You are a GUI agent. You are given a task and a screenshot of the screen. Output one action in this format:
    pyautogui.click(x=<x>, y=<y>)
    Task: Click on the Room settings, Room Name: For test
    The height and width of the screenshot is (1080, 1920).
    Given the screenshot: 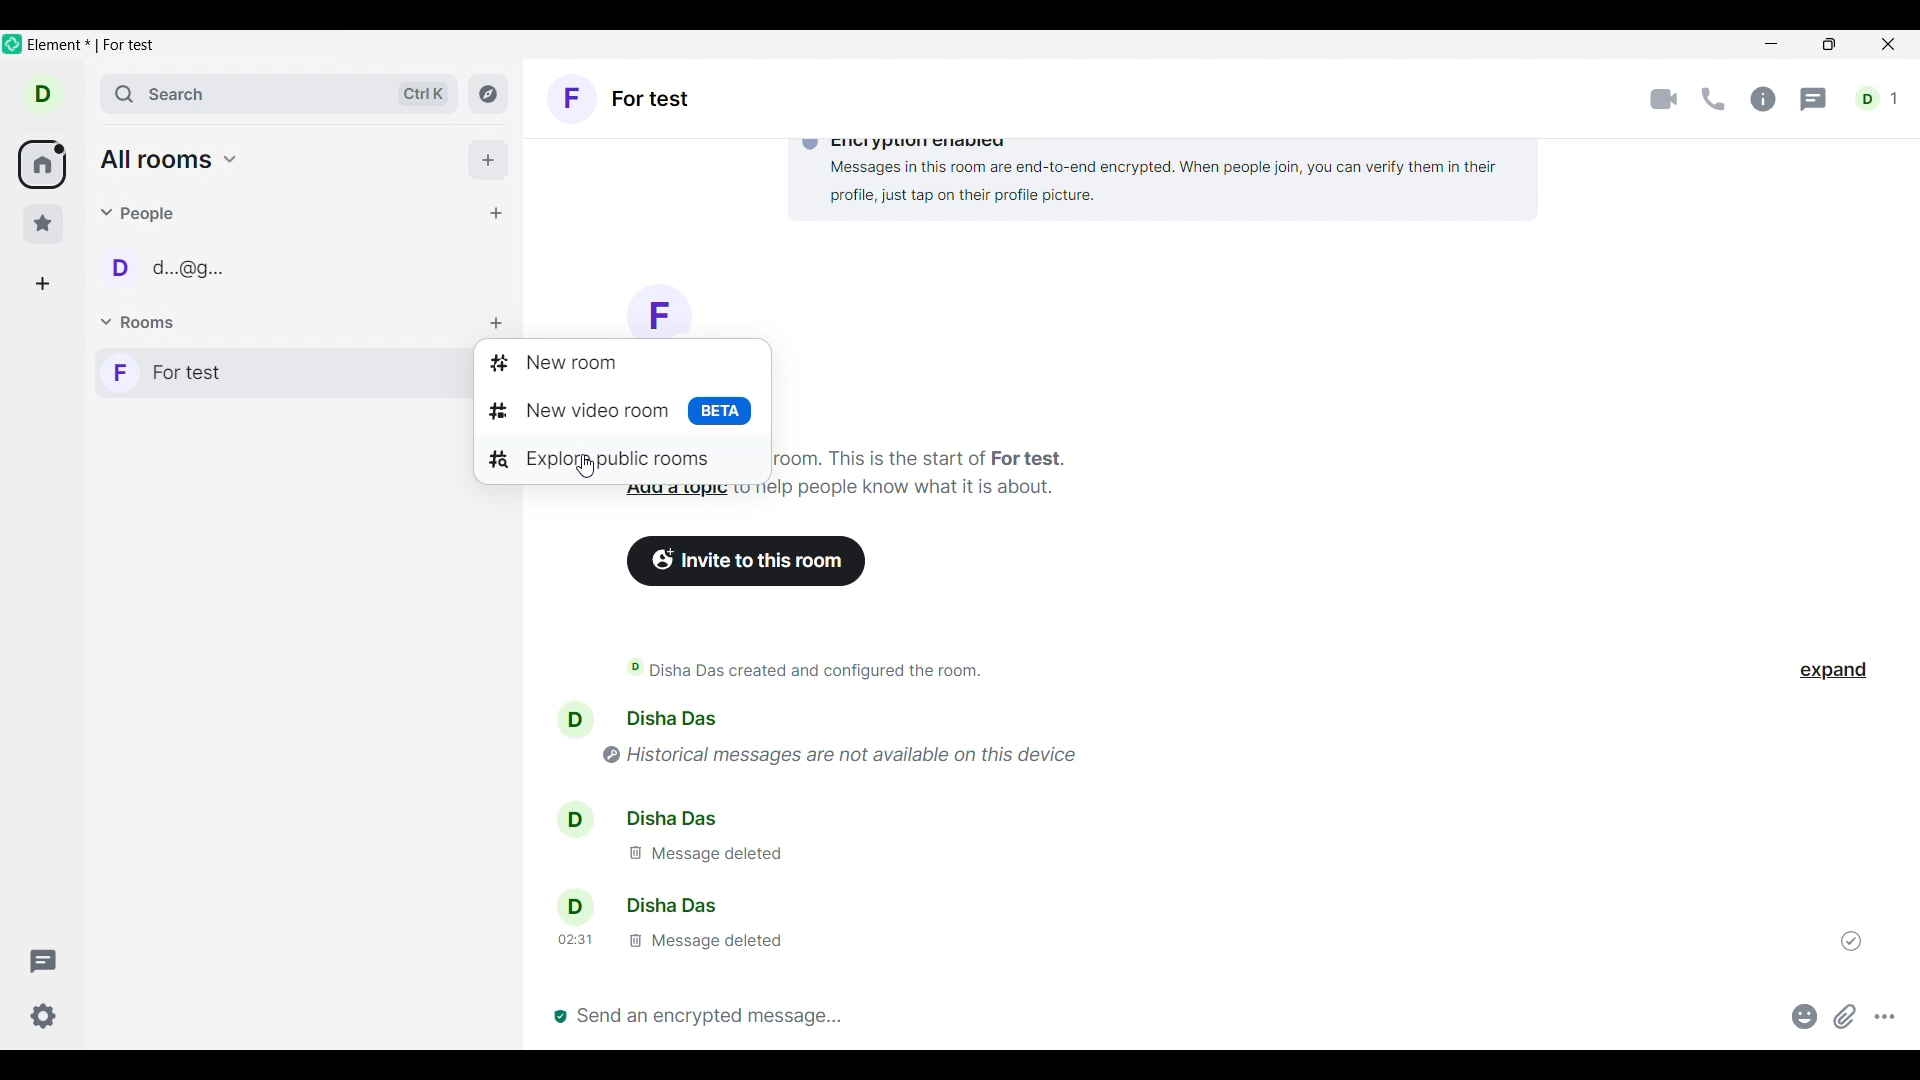 What is the action you would take?
    pyautogui.click(x=622, y=98)
    